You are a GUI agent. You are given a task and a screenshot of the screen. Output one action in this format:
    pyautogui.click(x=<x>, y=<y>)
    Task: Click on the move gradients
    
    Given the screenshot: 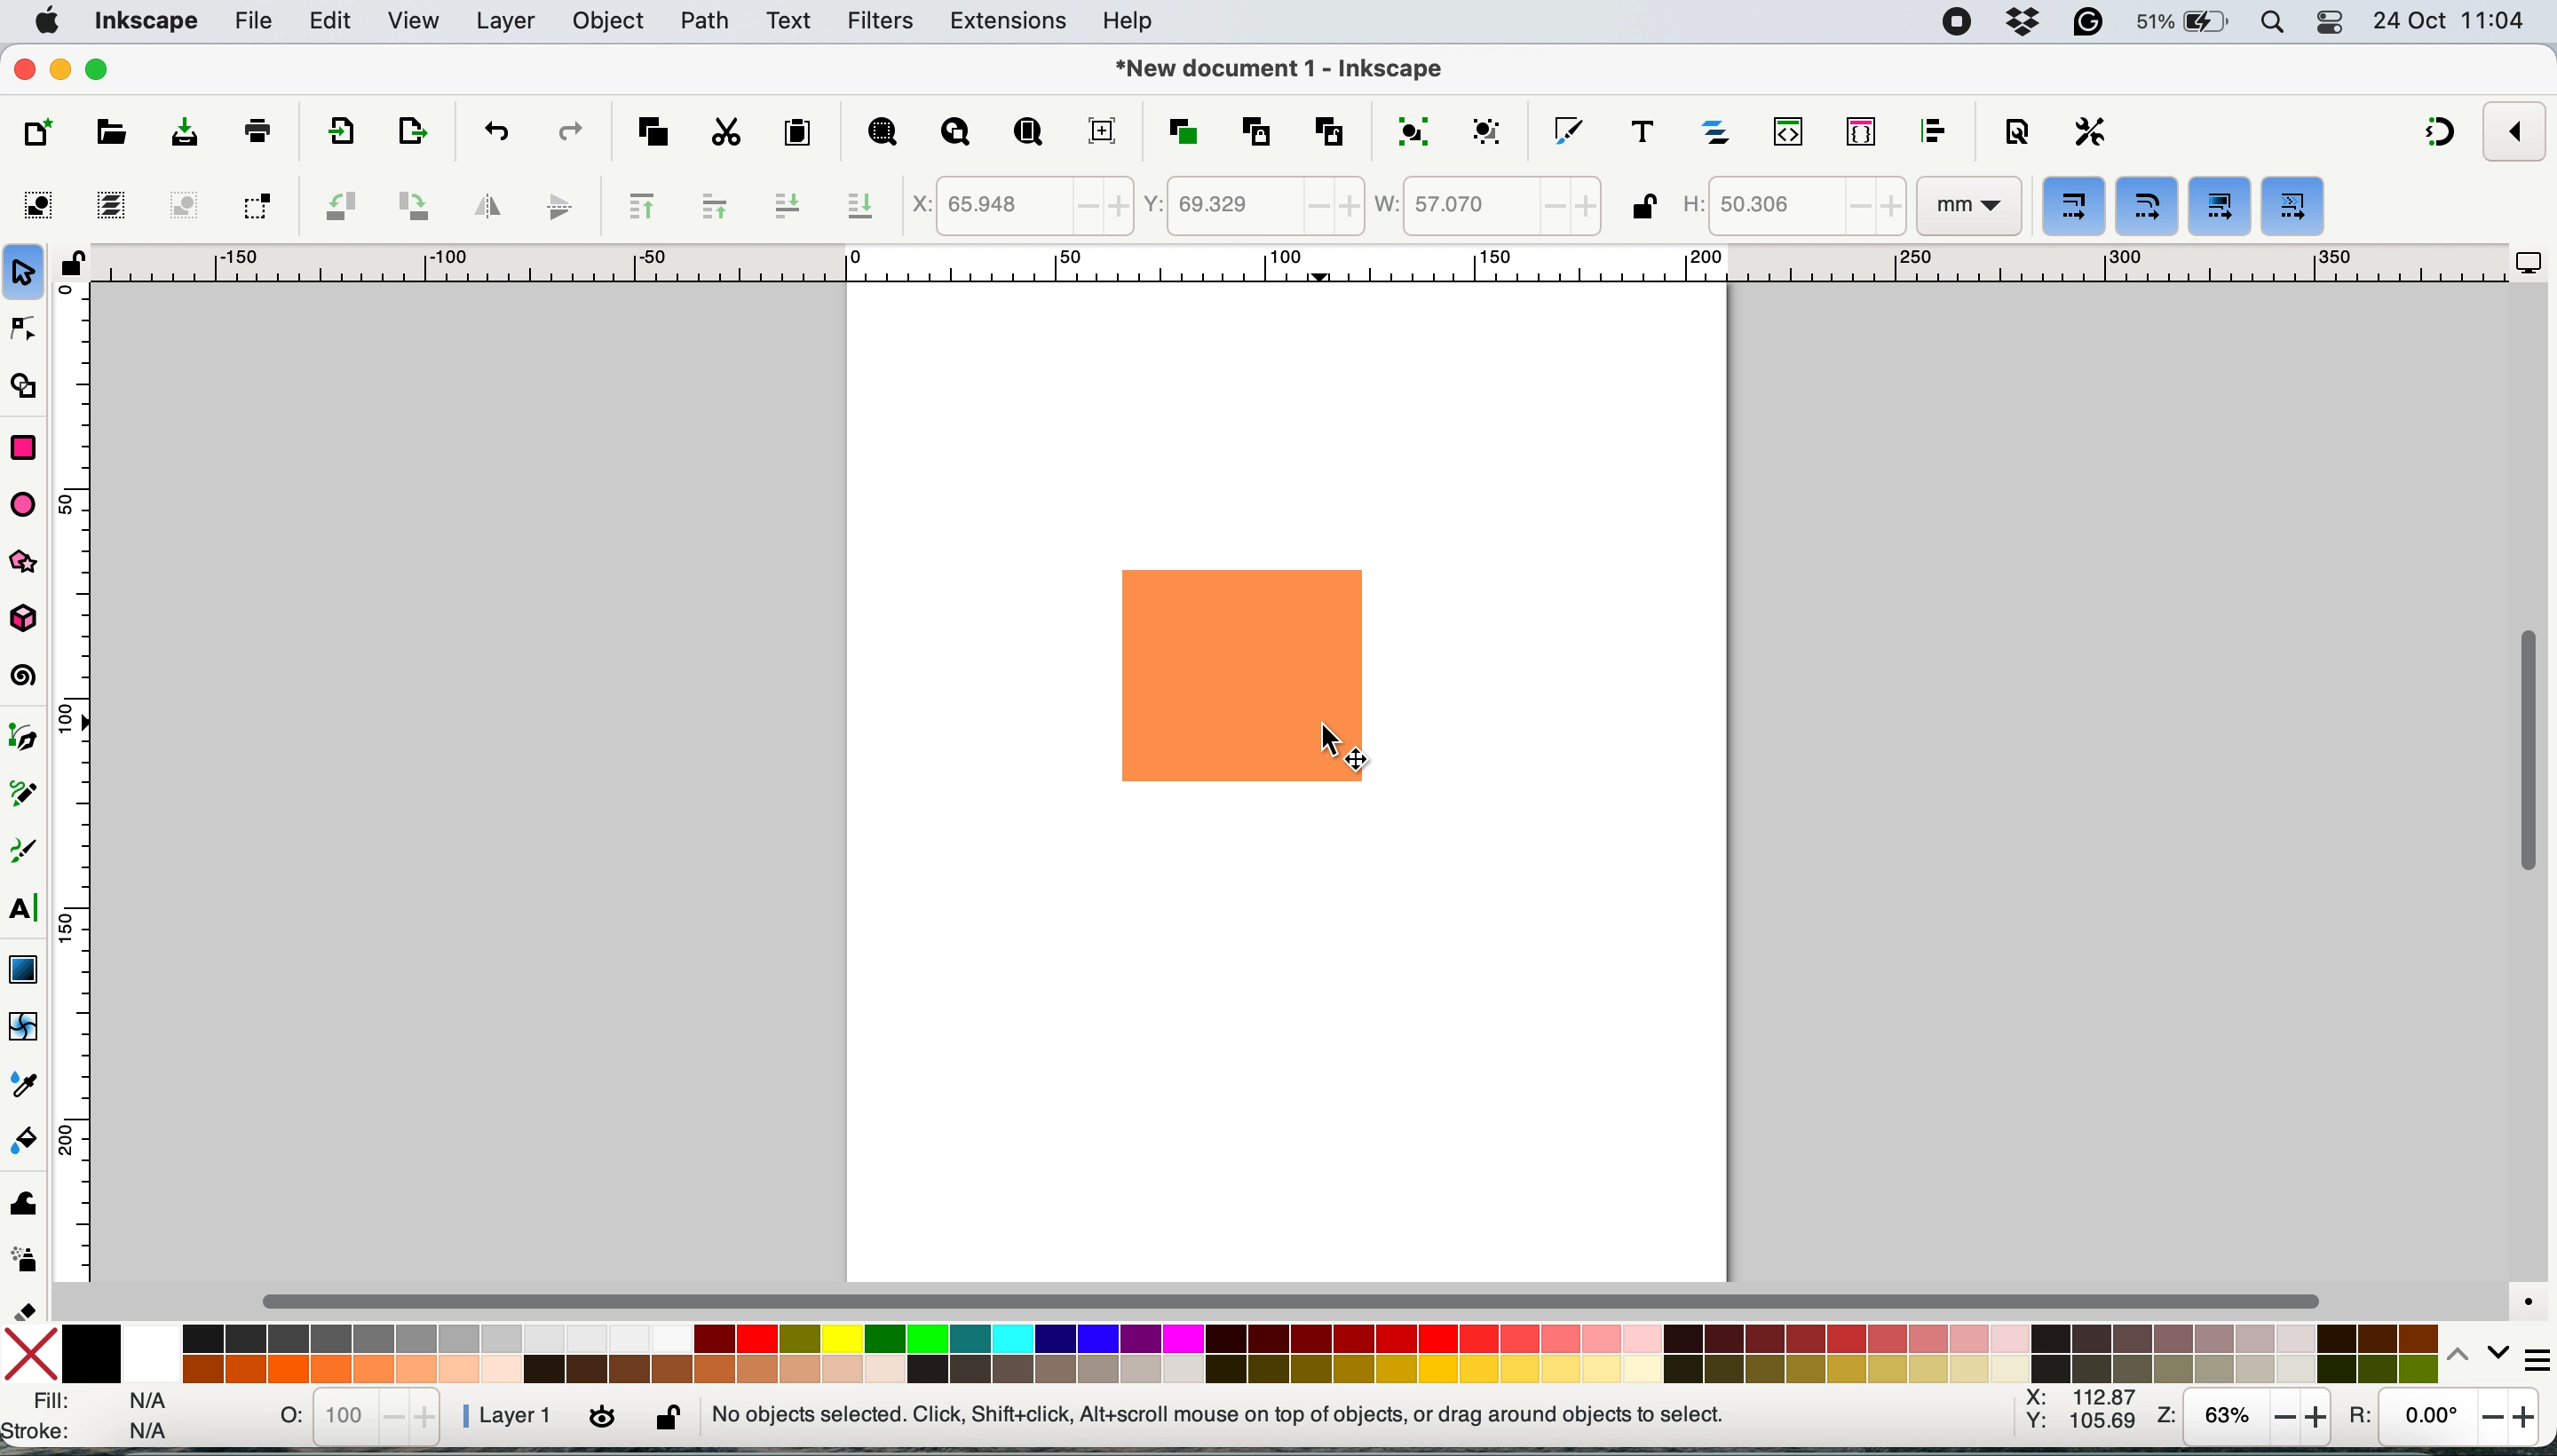 What is the action you would take?
    pyautogui.click(x=2222, y=205)
    